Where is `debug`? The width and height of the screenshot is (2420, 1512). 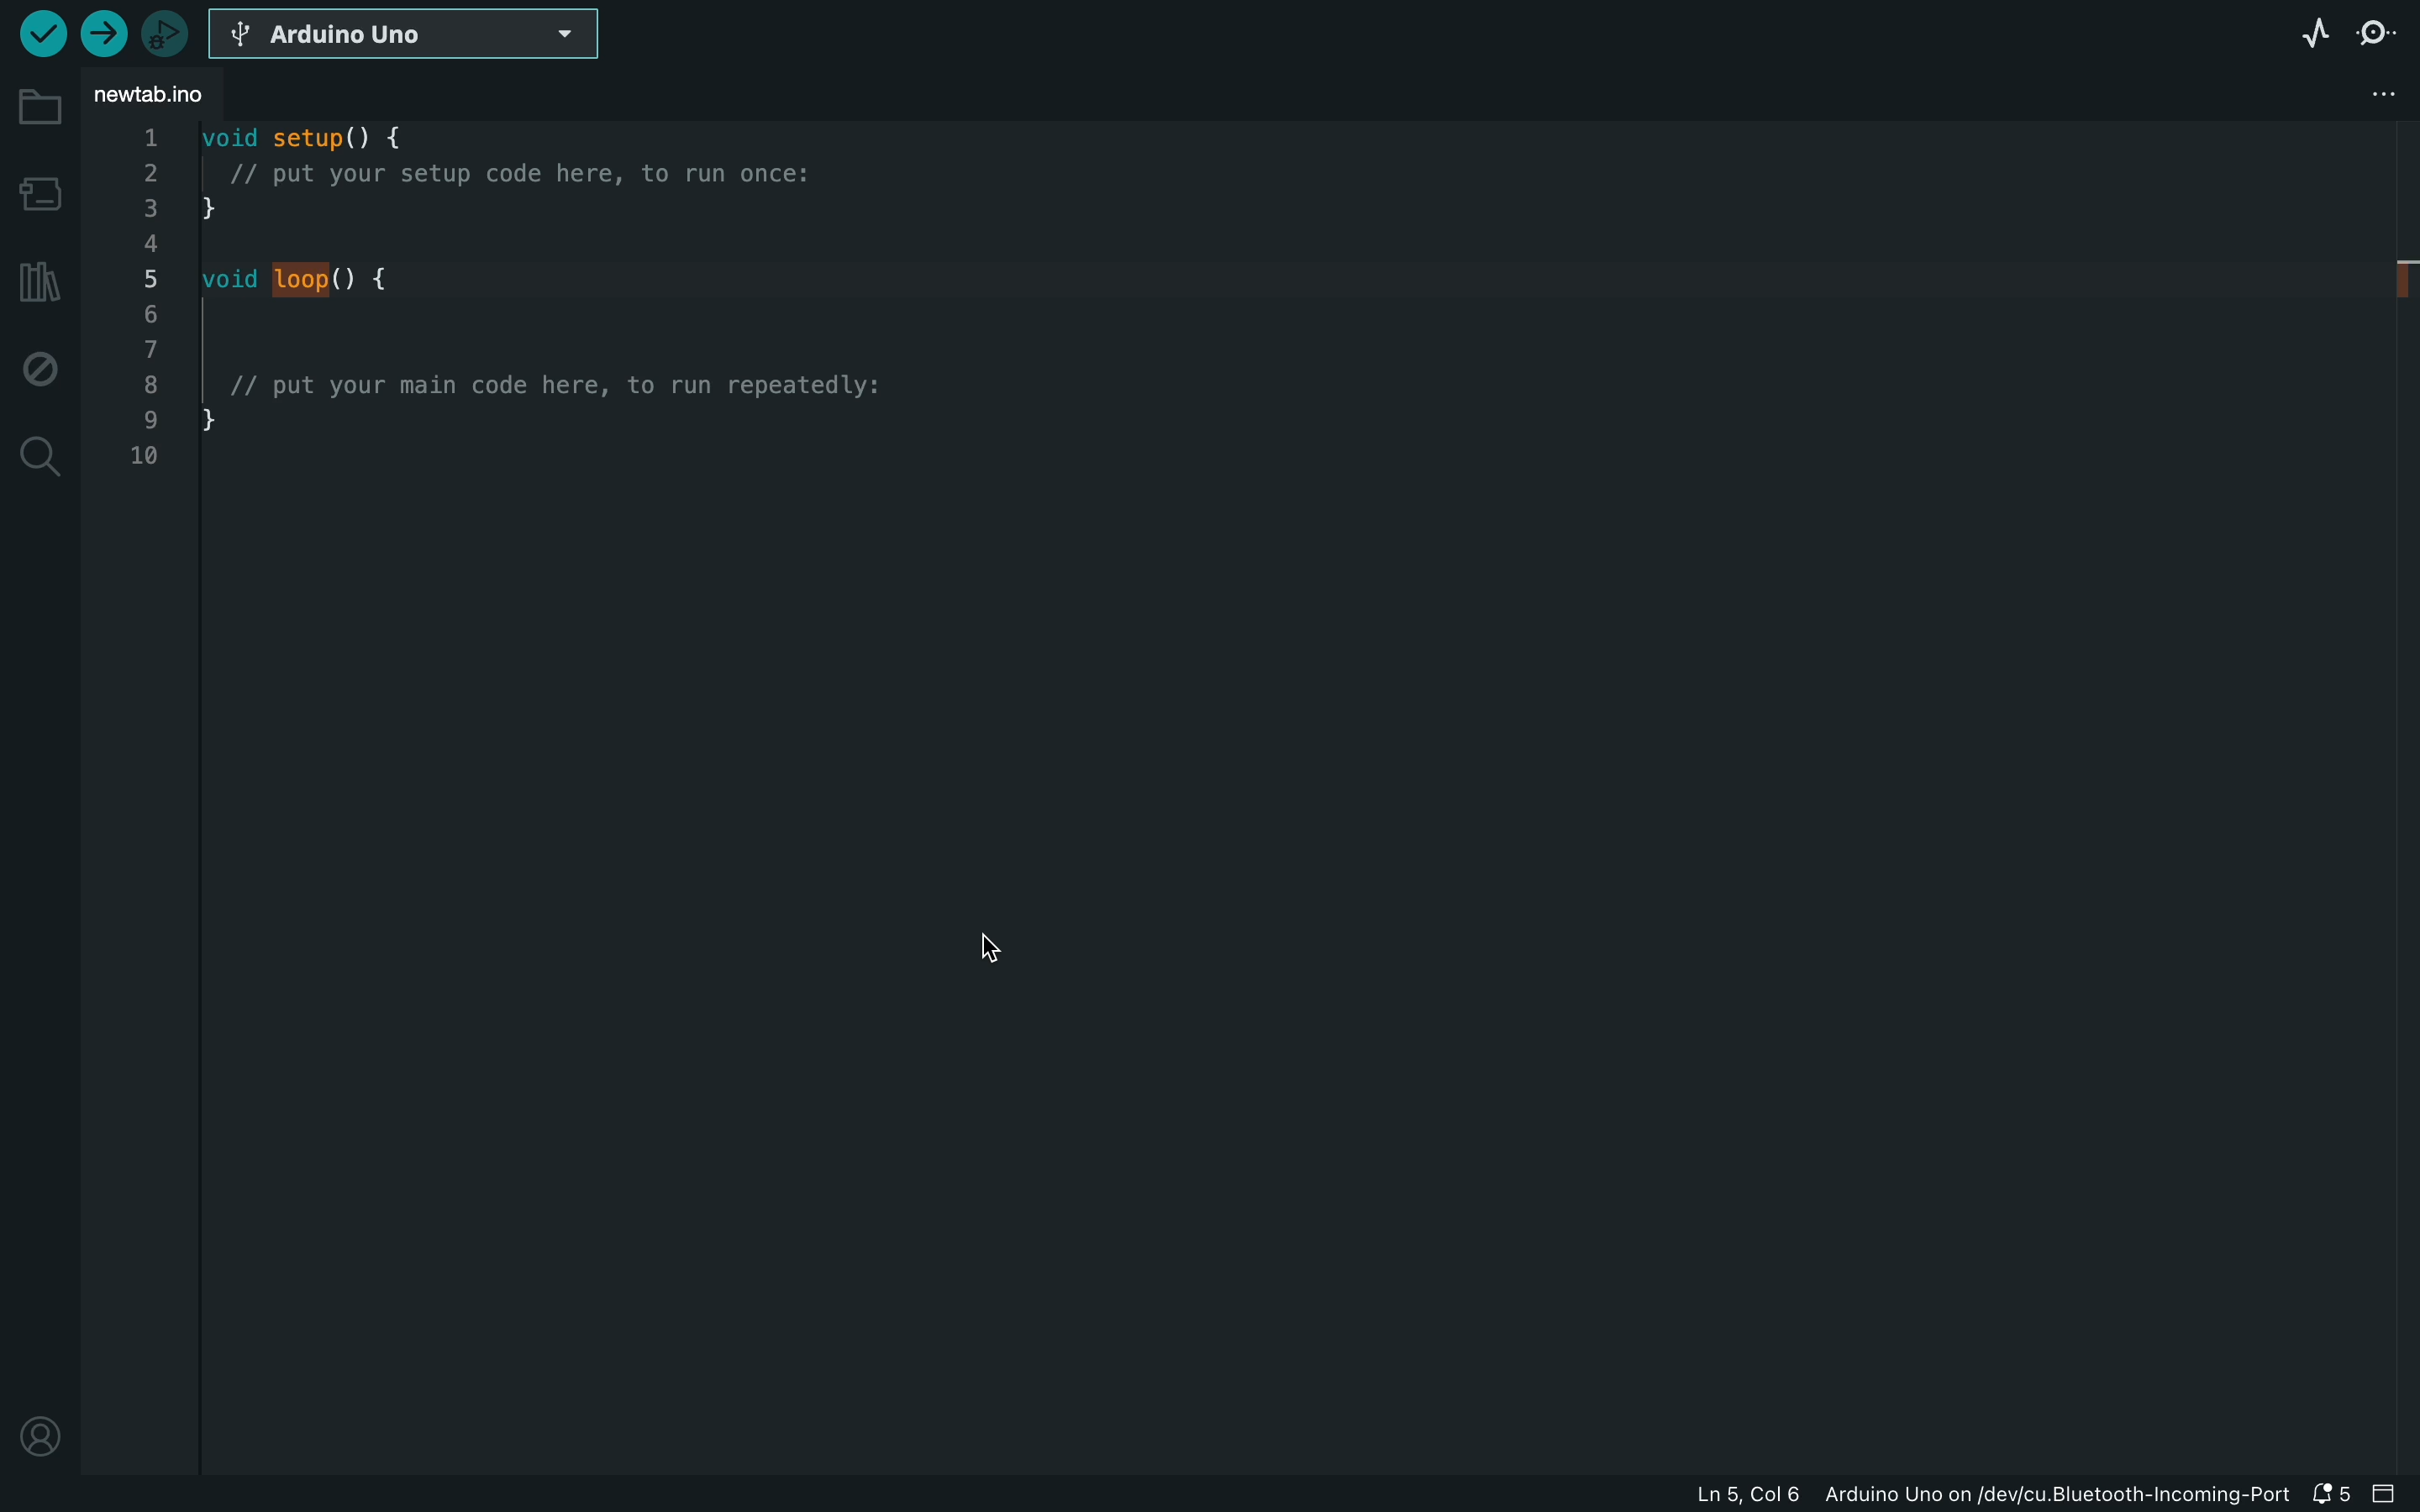 debug is located at coordinates (40, 368).